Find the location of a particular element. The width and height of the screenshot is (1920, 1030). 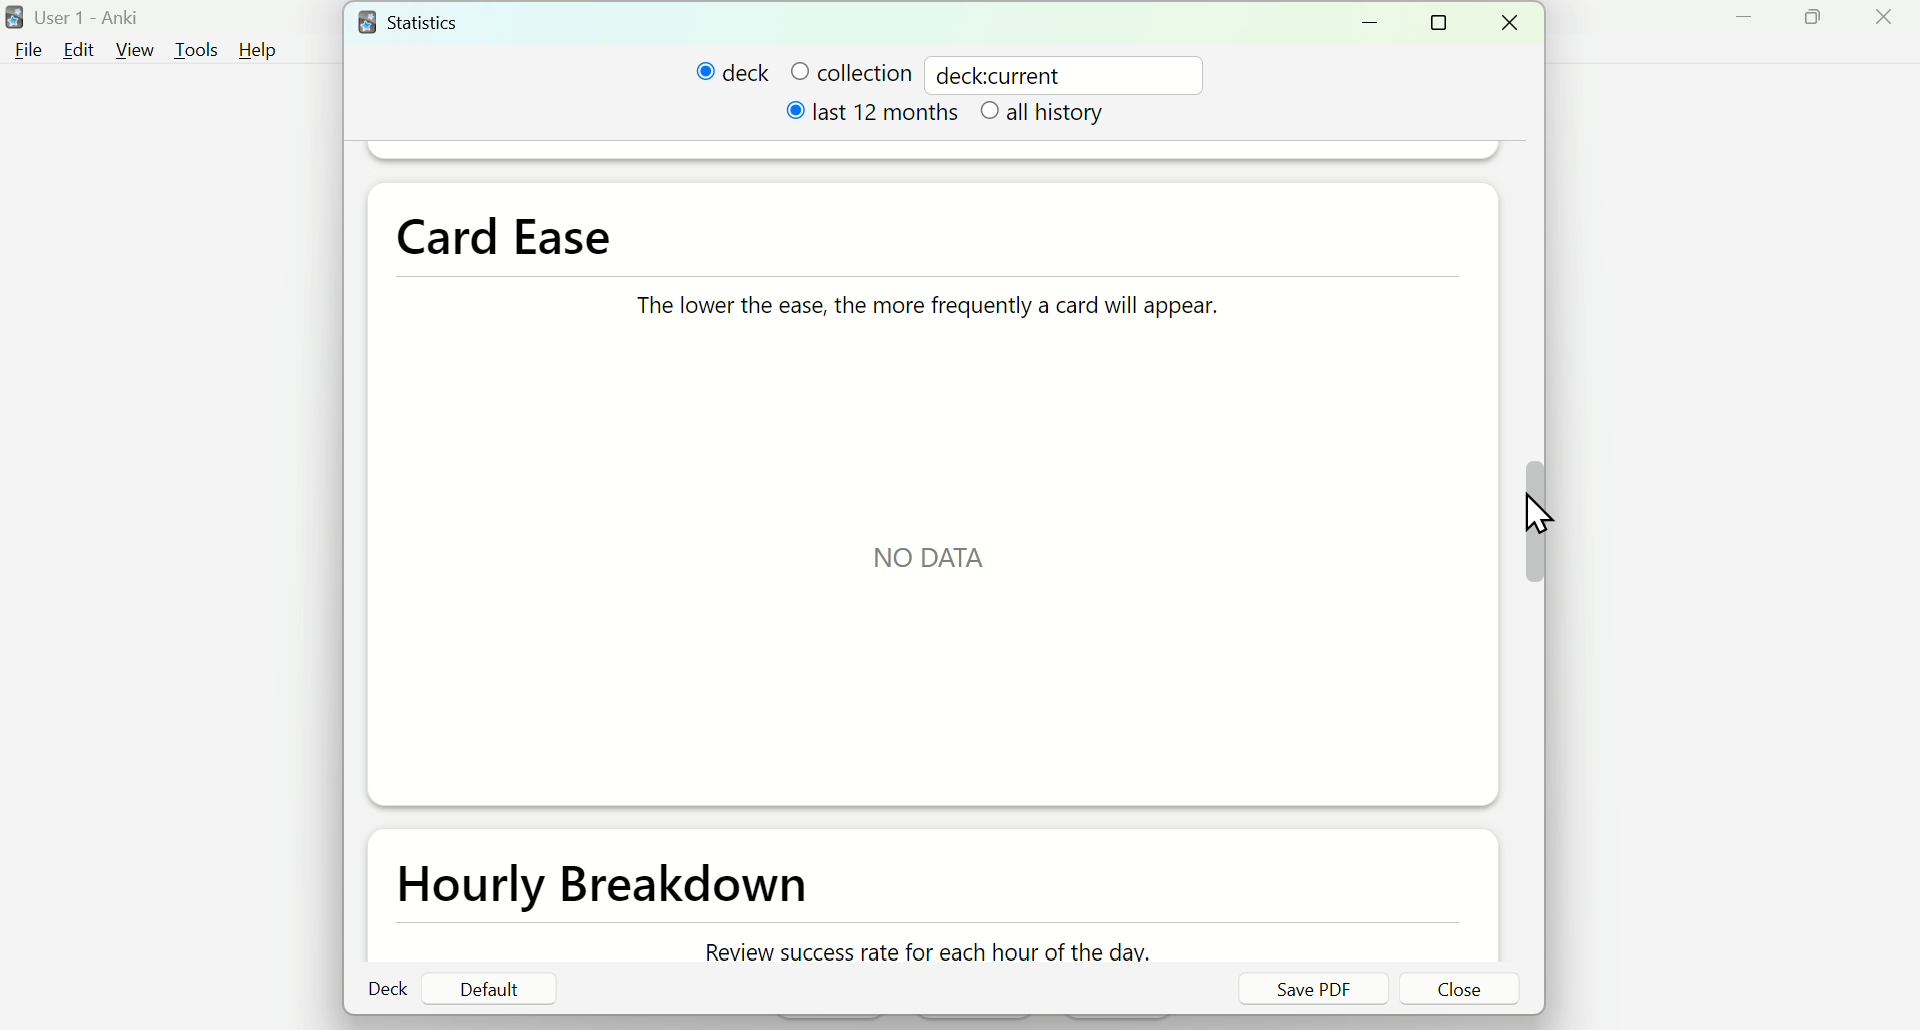

deck is located at coordinates (733, 73).